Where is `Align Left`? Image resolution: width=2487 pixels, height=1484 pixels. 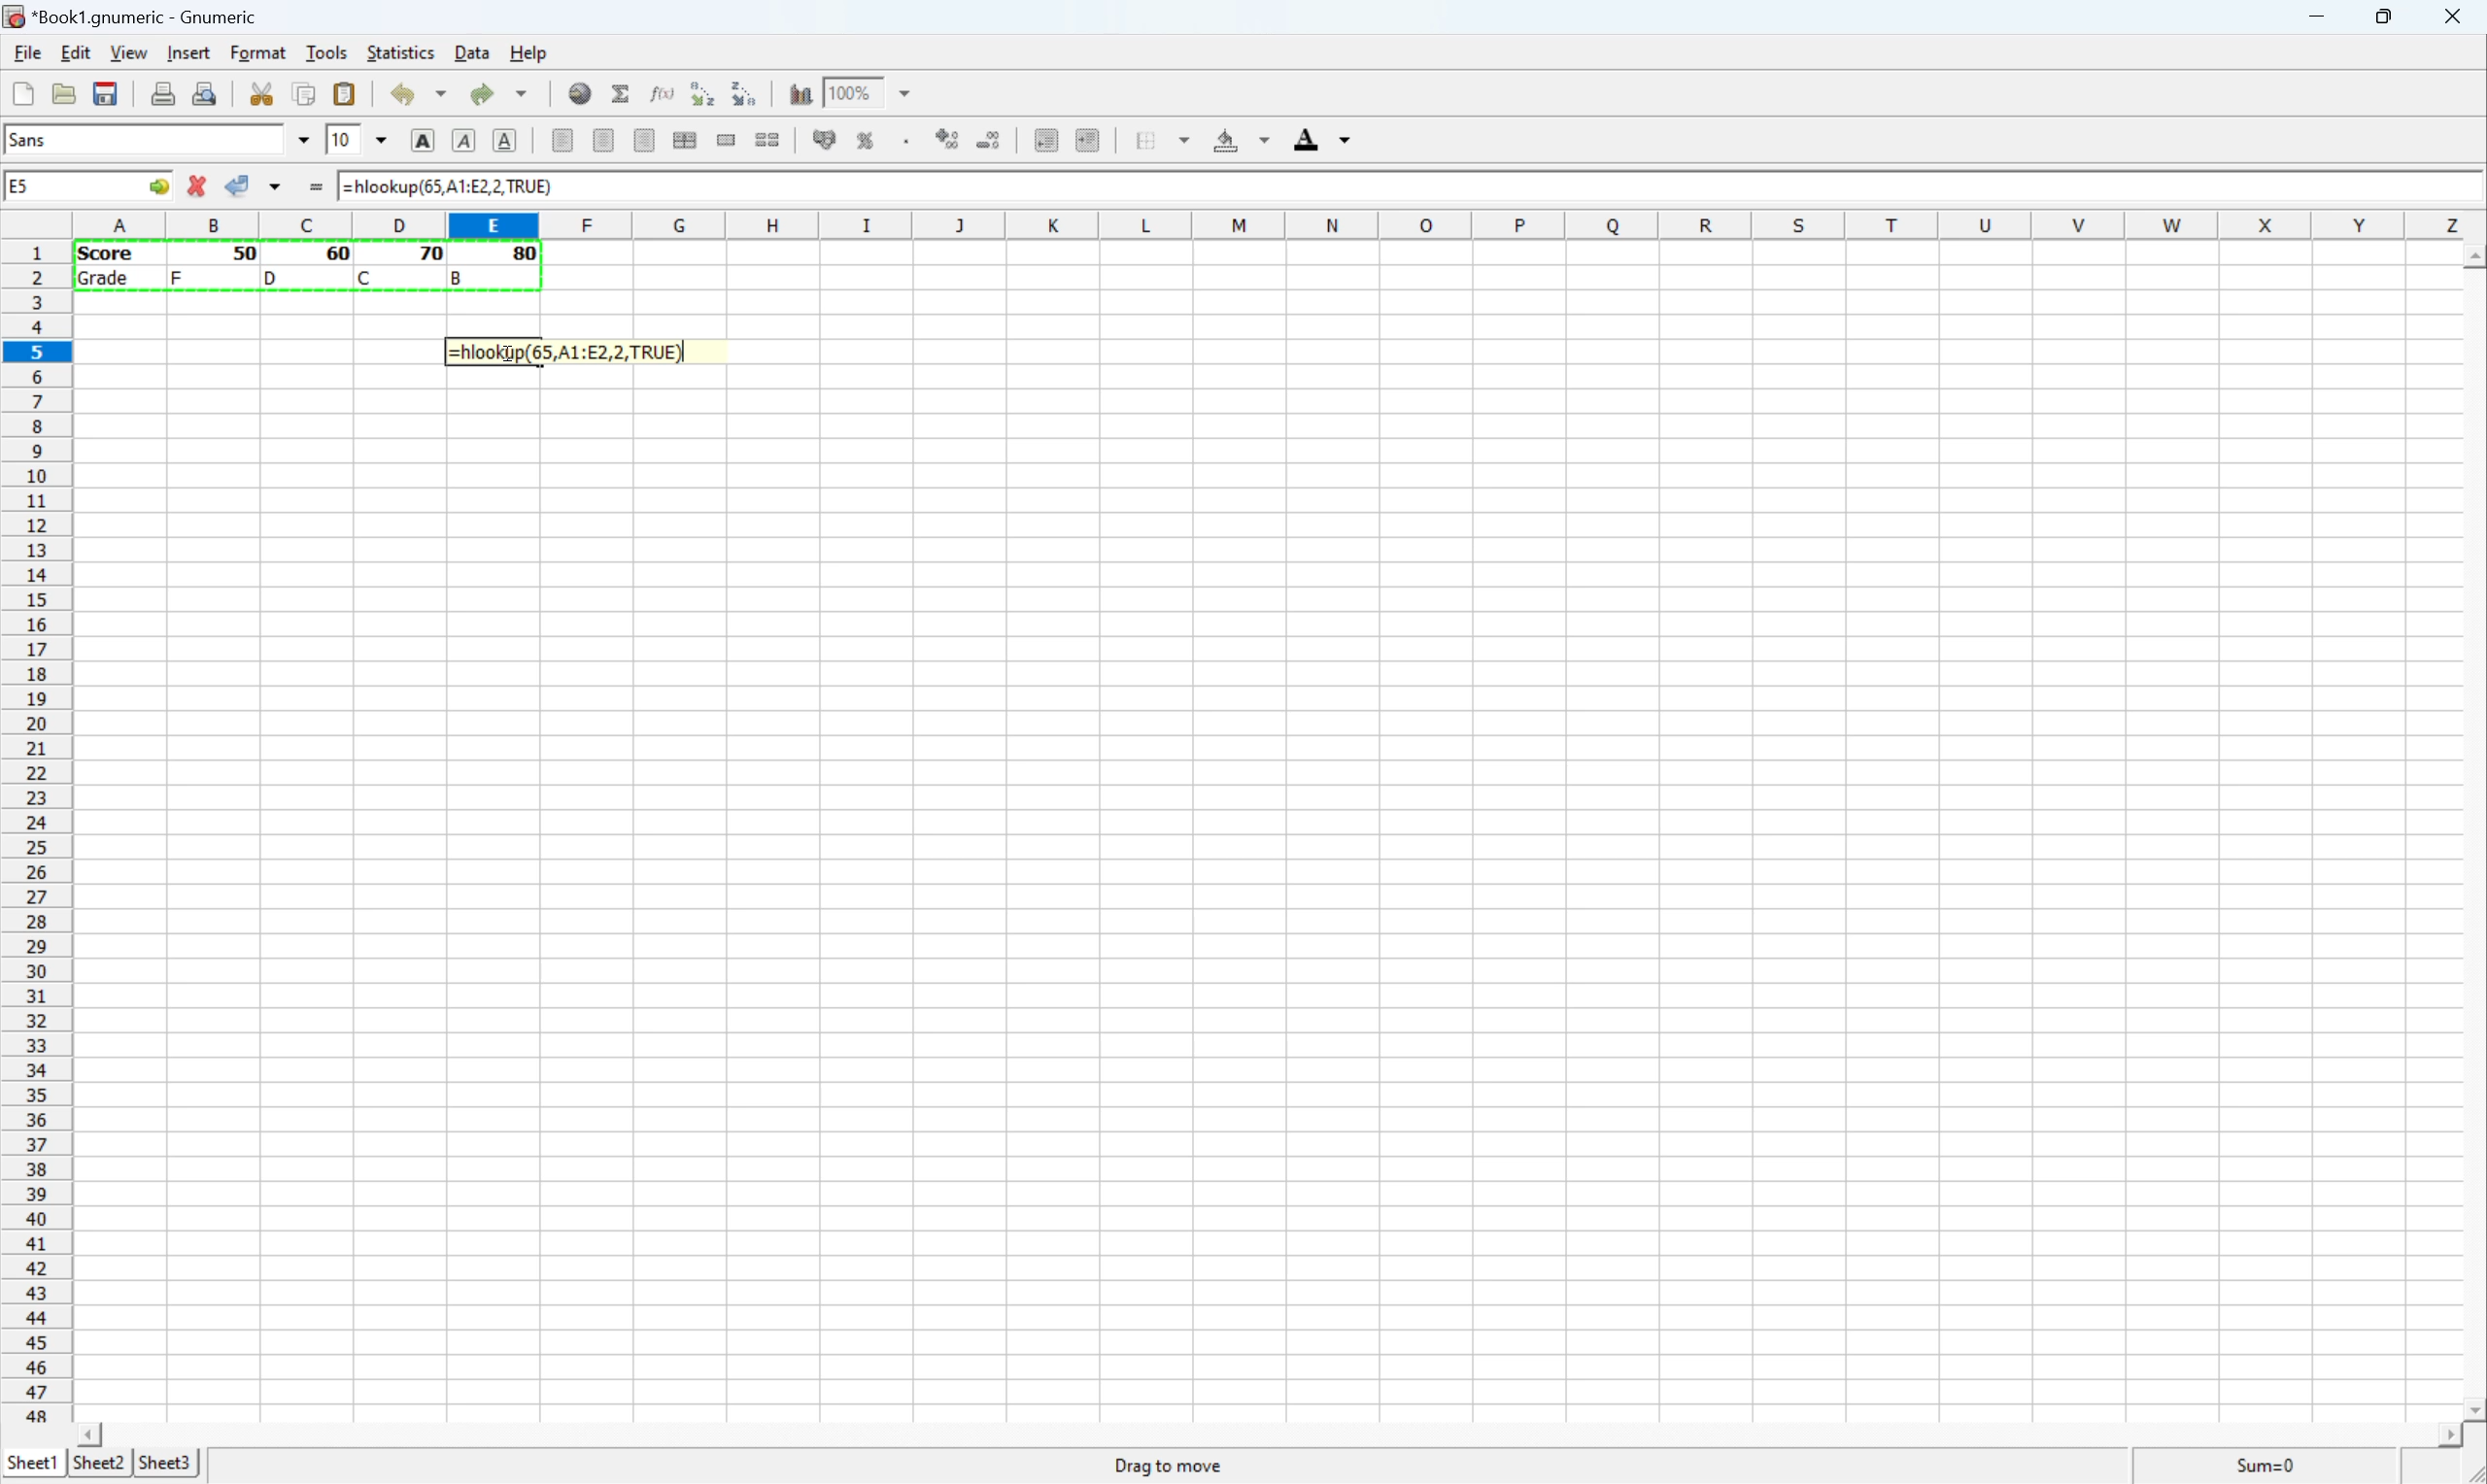
Align Left is located at coordinates (417, 141).